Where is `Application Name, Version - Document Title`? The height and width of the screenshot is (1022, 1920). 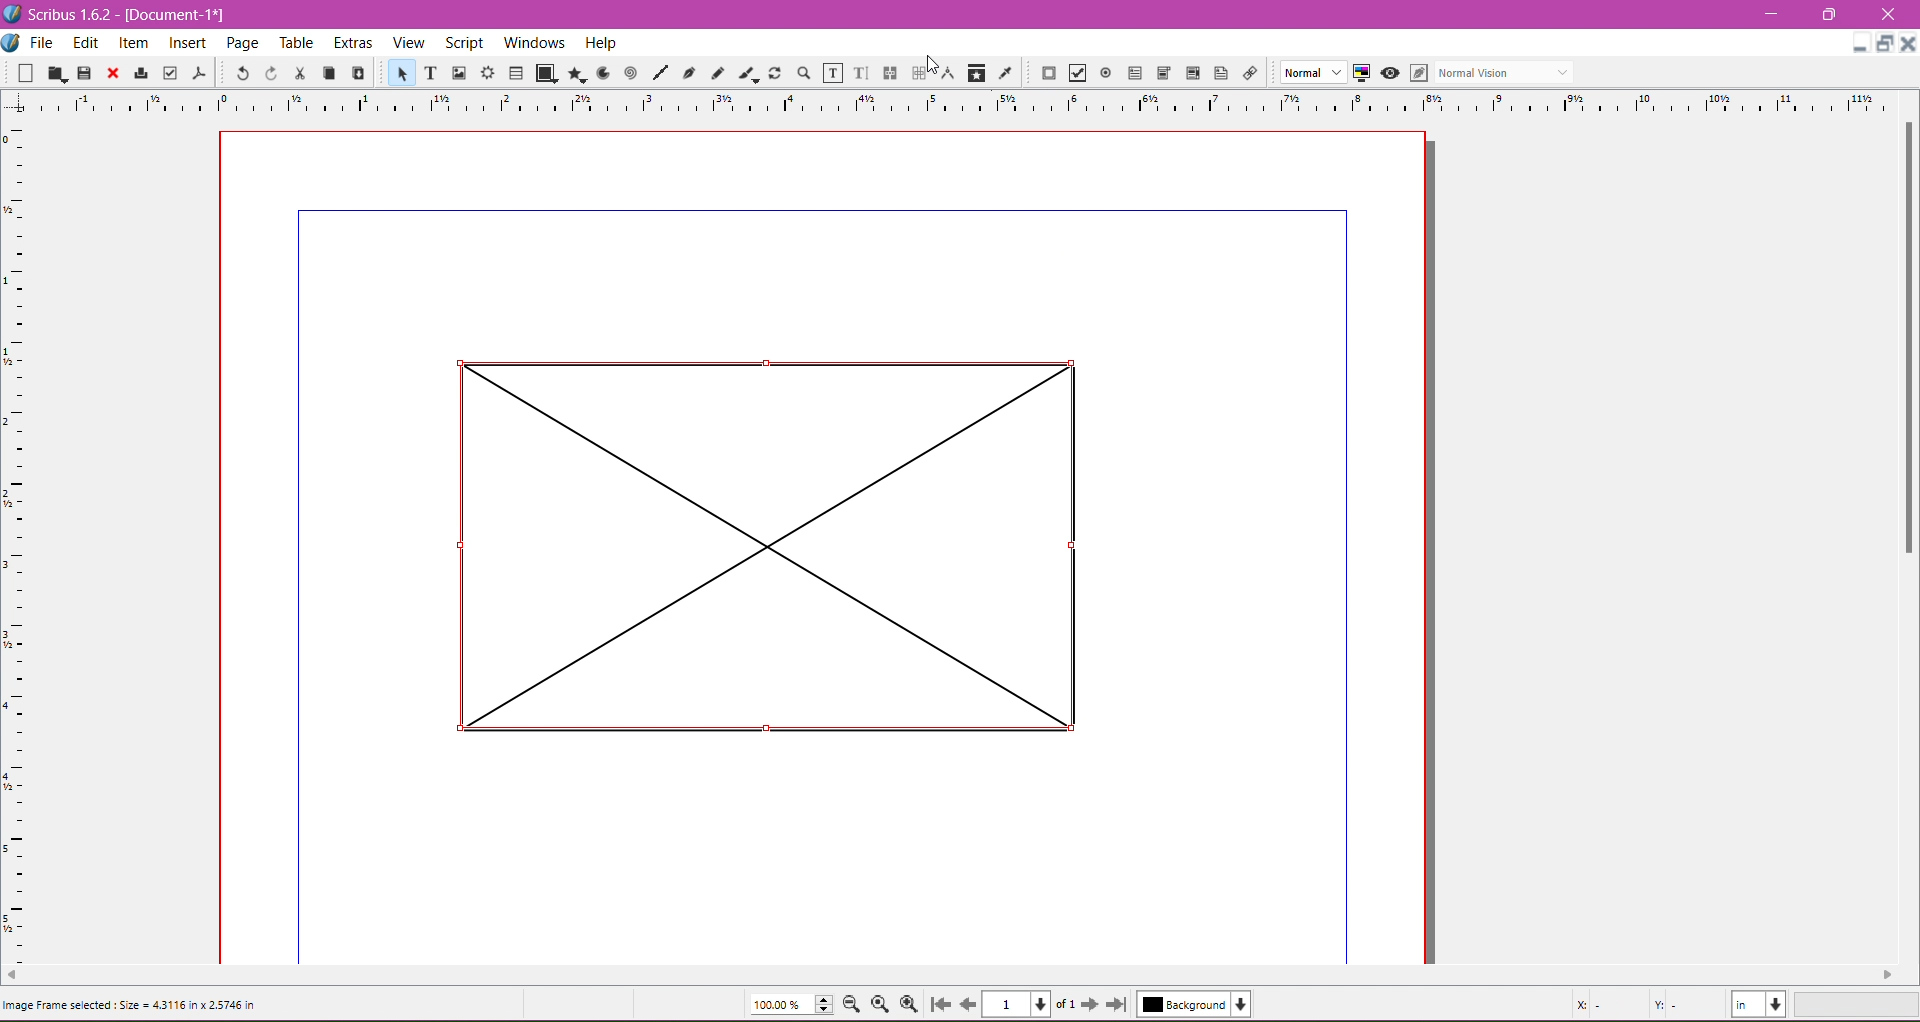 Application Name, Version - Document Title is located at coordinates (122, 15).